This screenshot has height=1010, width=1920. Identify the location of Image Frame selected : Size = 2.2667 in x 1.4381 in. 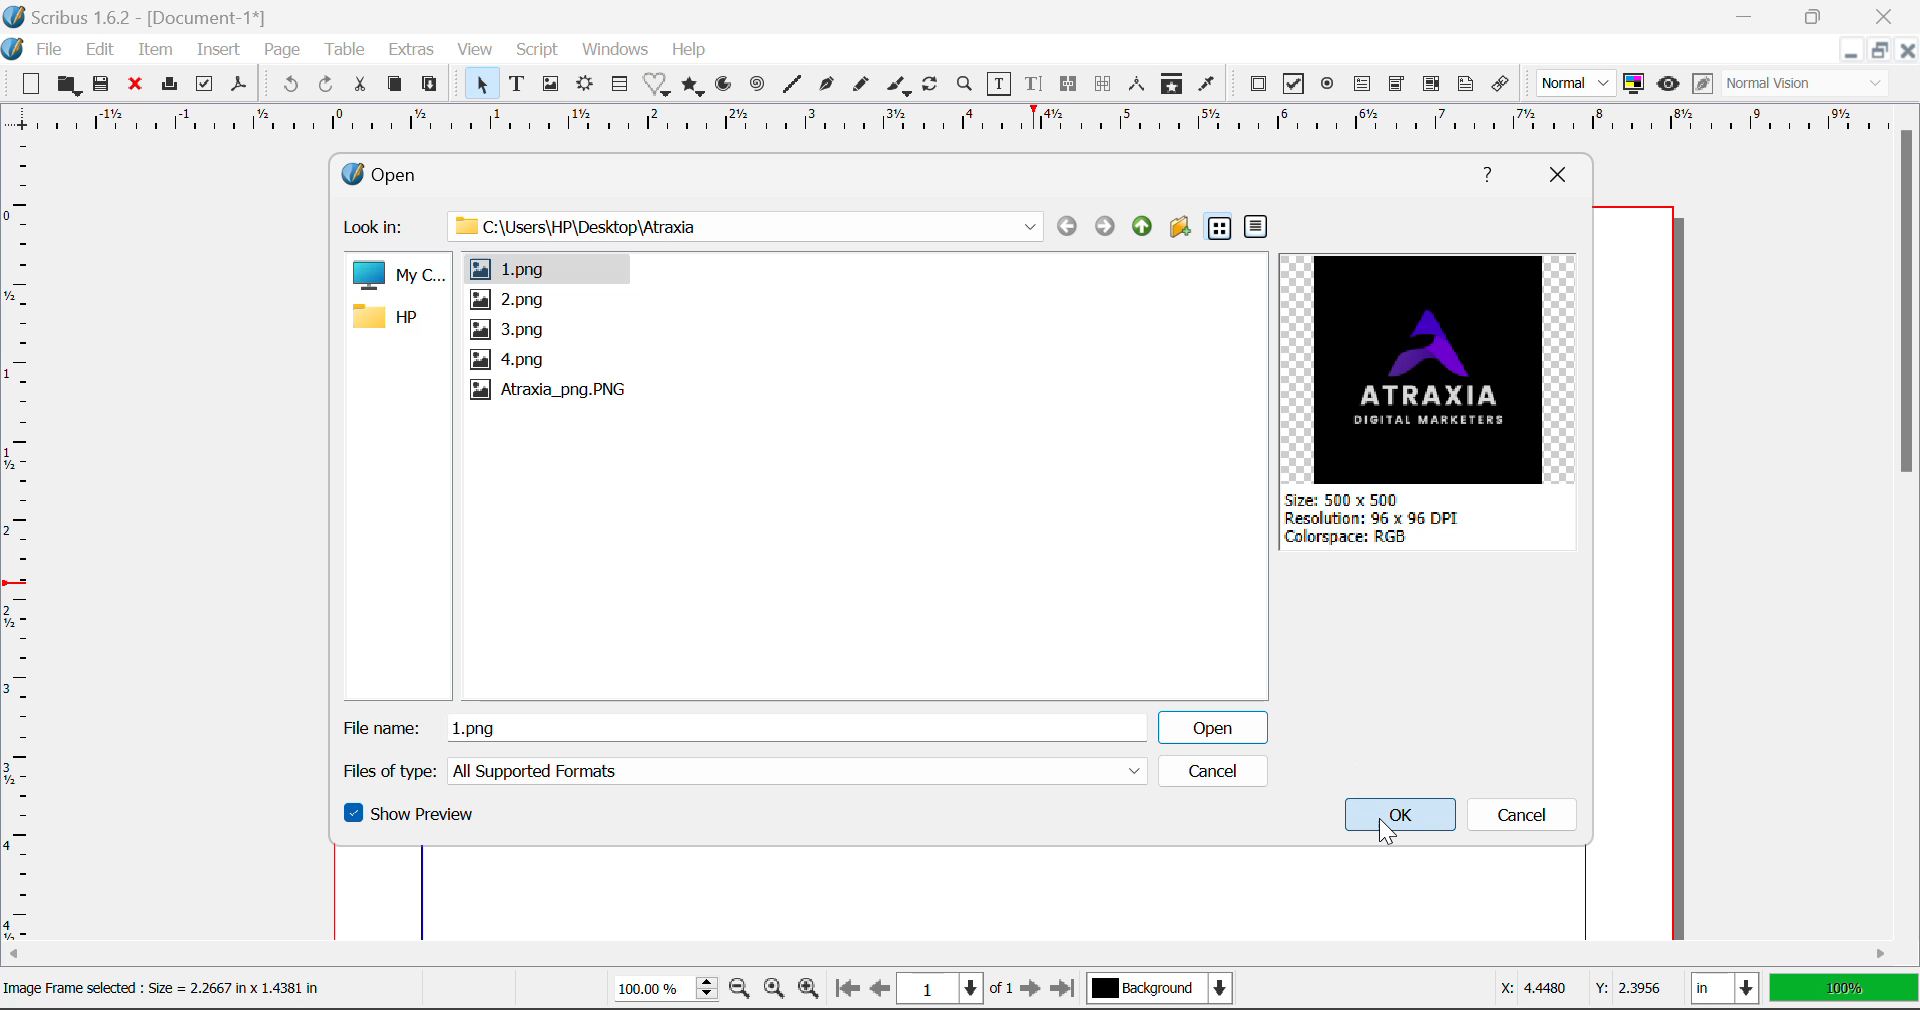
(170, 990).